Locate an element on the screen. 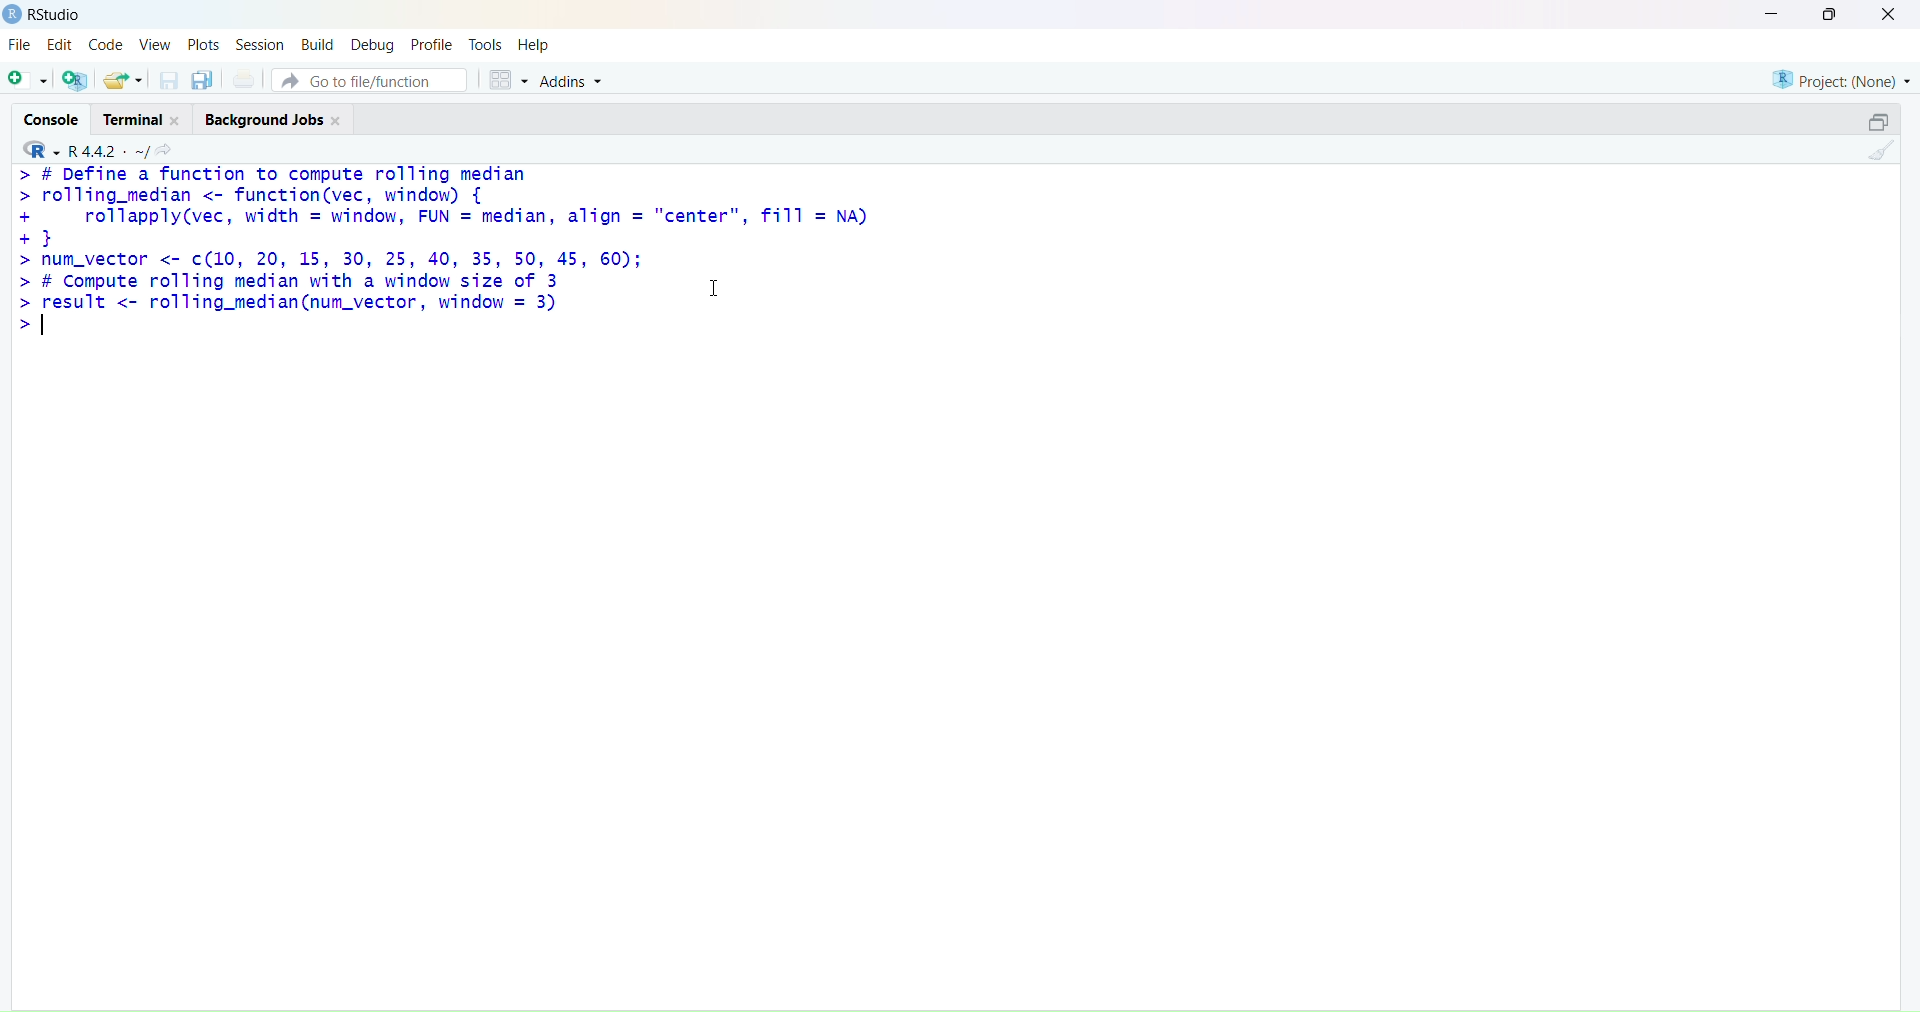 Image resolution: width=1920 pixels, height=1012 pixels. debug is located at coordinates (371, 47).